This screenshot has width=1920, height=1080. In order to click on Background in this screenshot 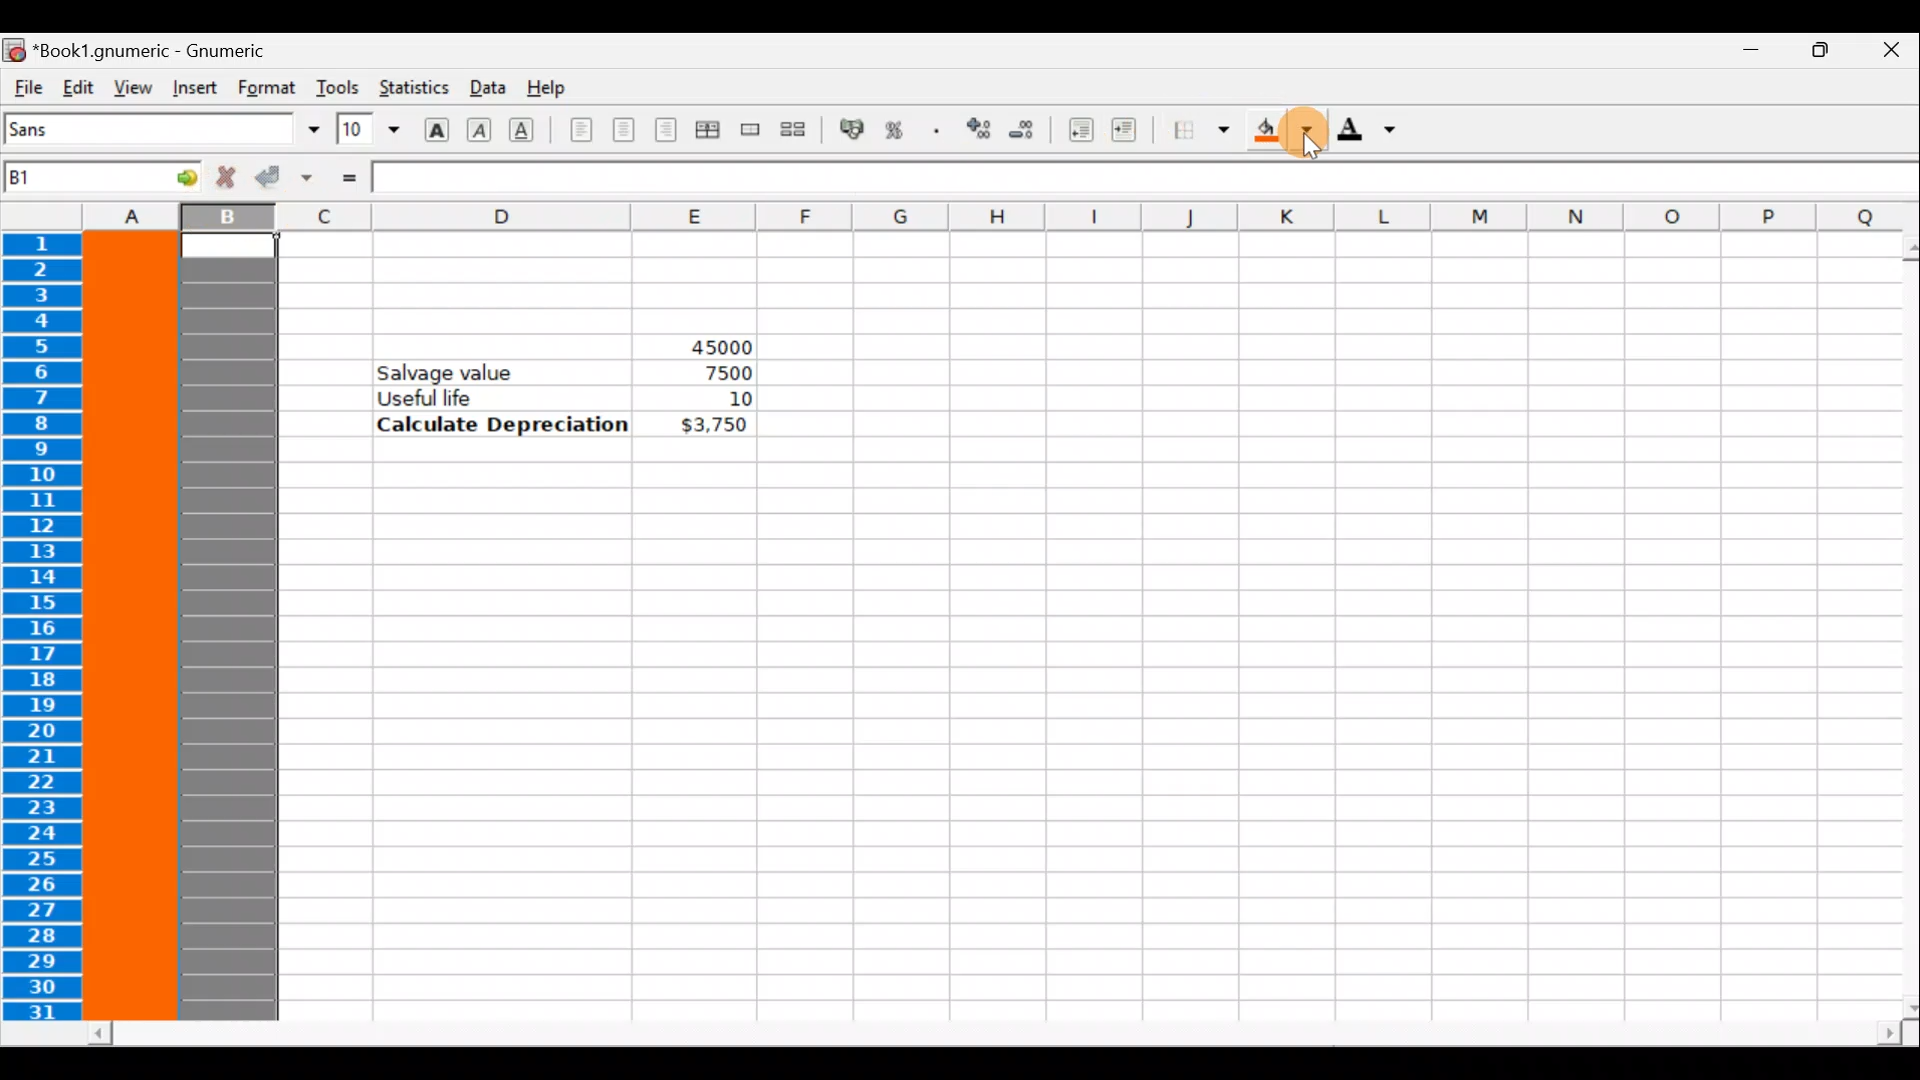, I will do `click(1282, 132)`.